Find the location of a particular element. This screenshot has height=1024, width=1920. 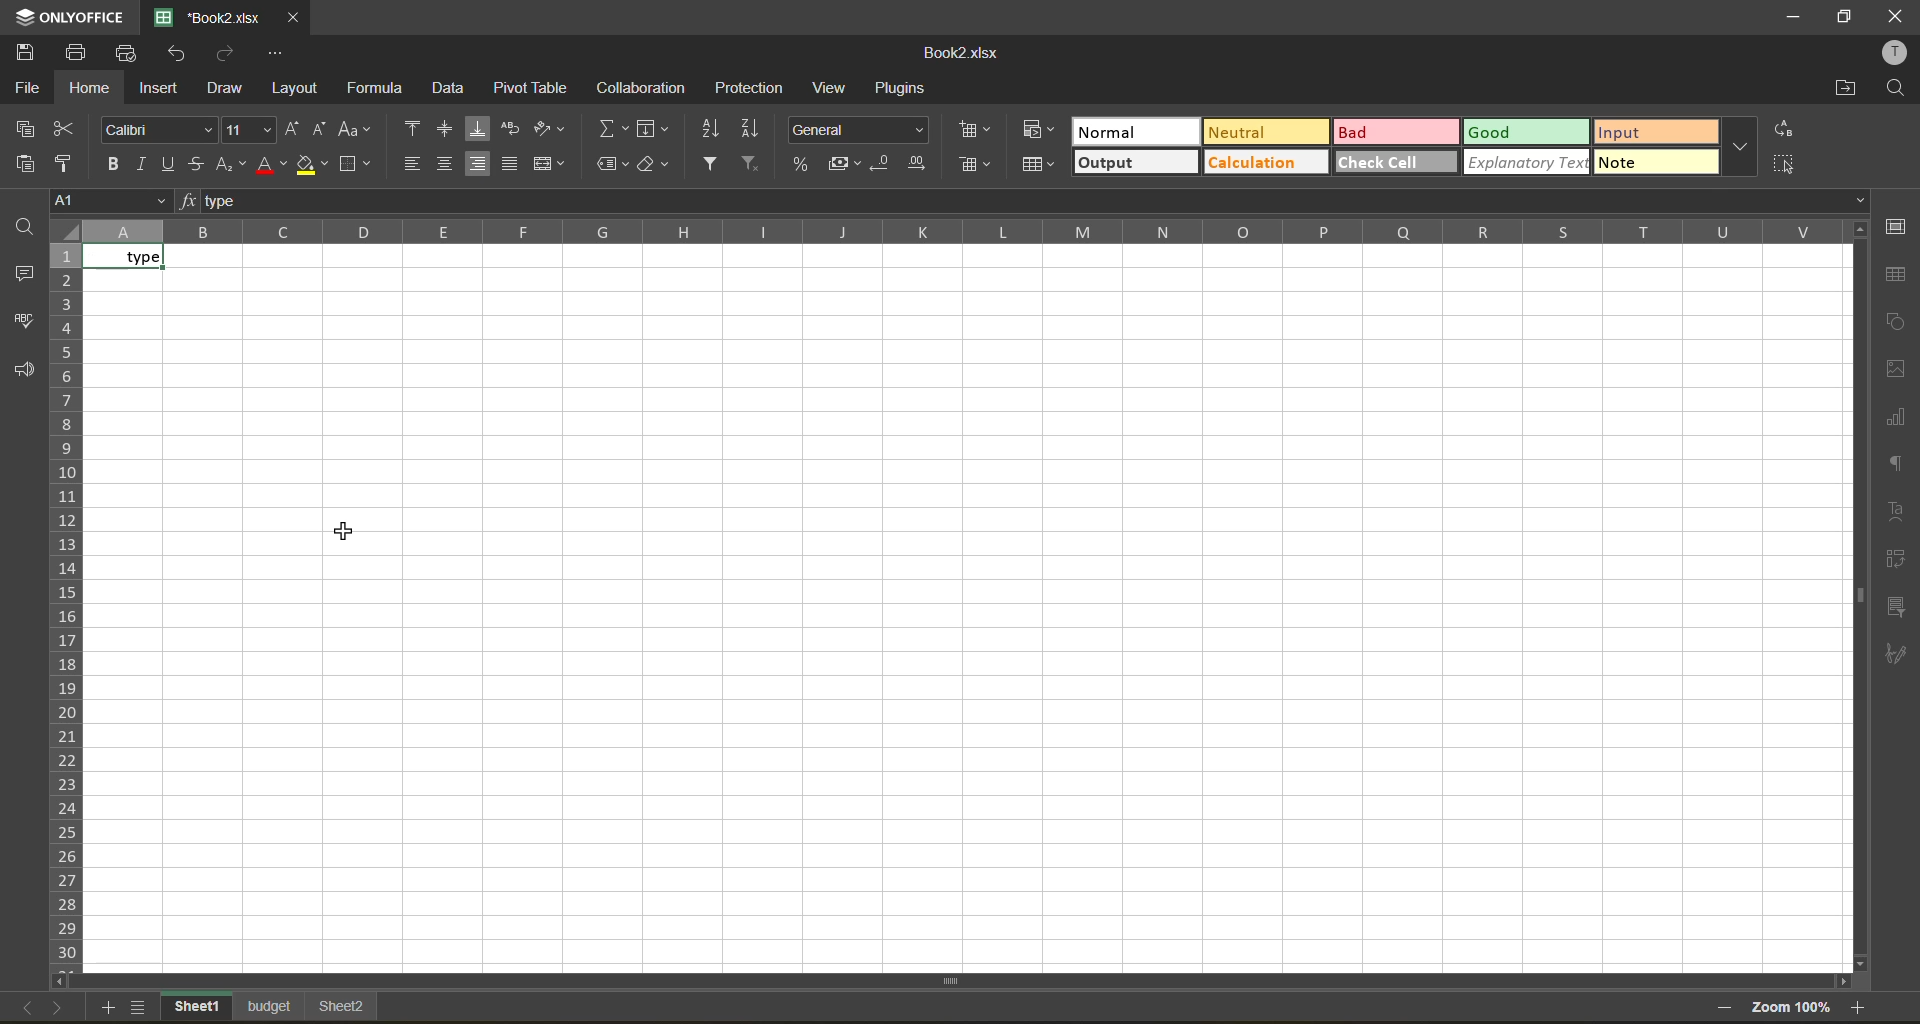

number format is located at coordinates (862, 132).